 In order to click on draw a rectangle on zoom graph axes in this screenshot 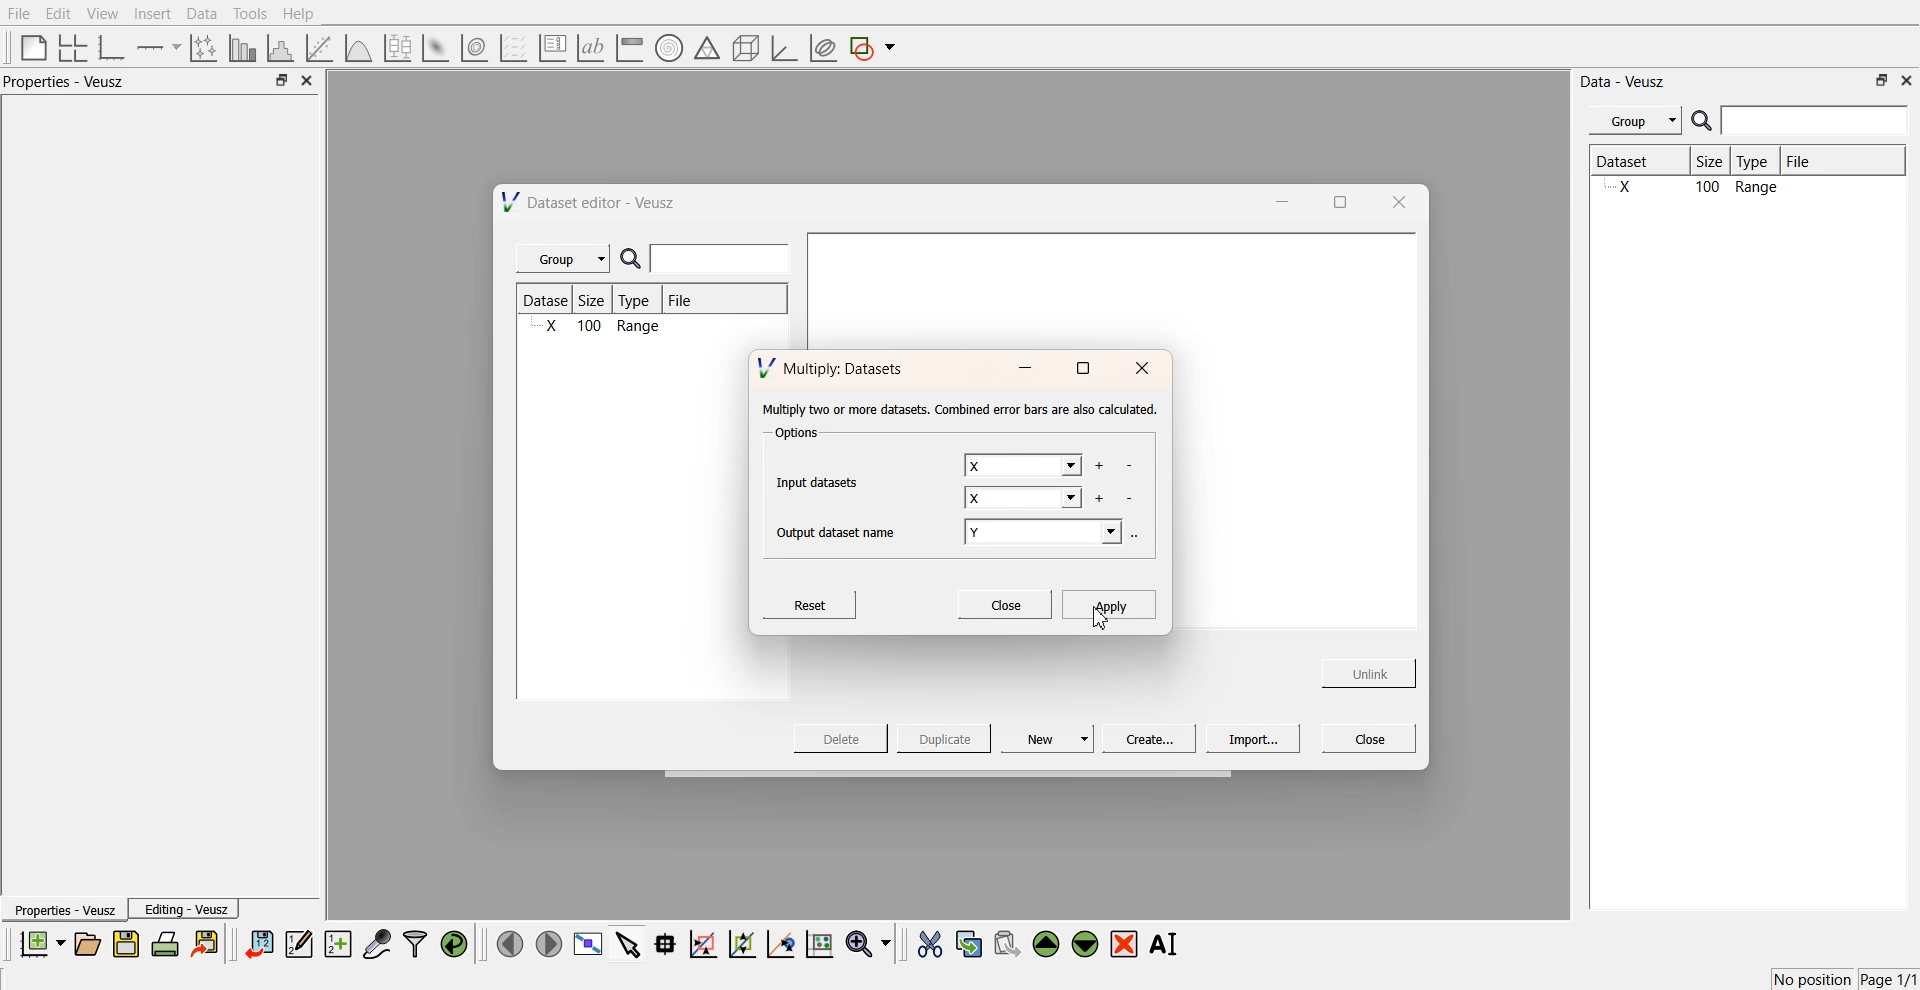, I will do `click(702, 942)`.